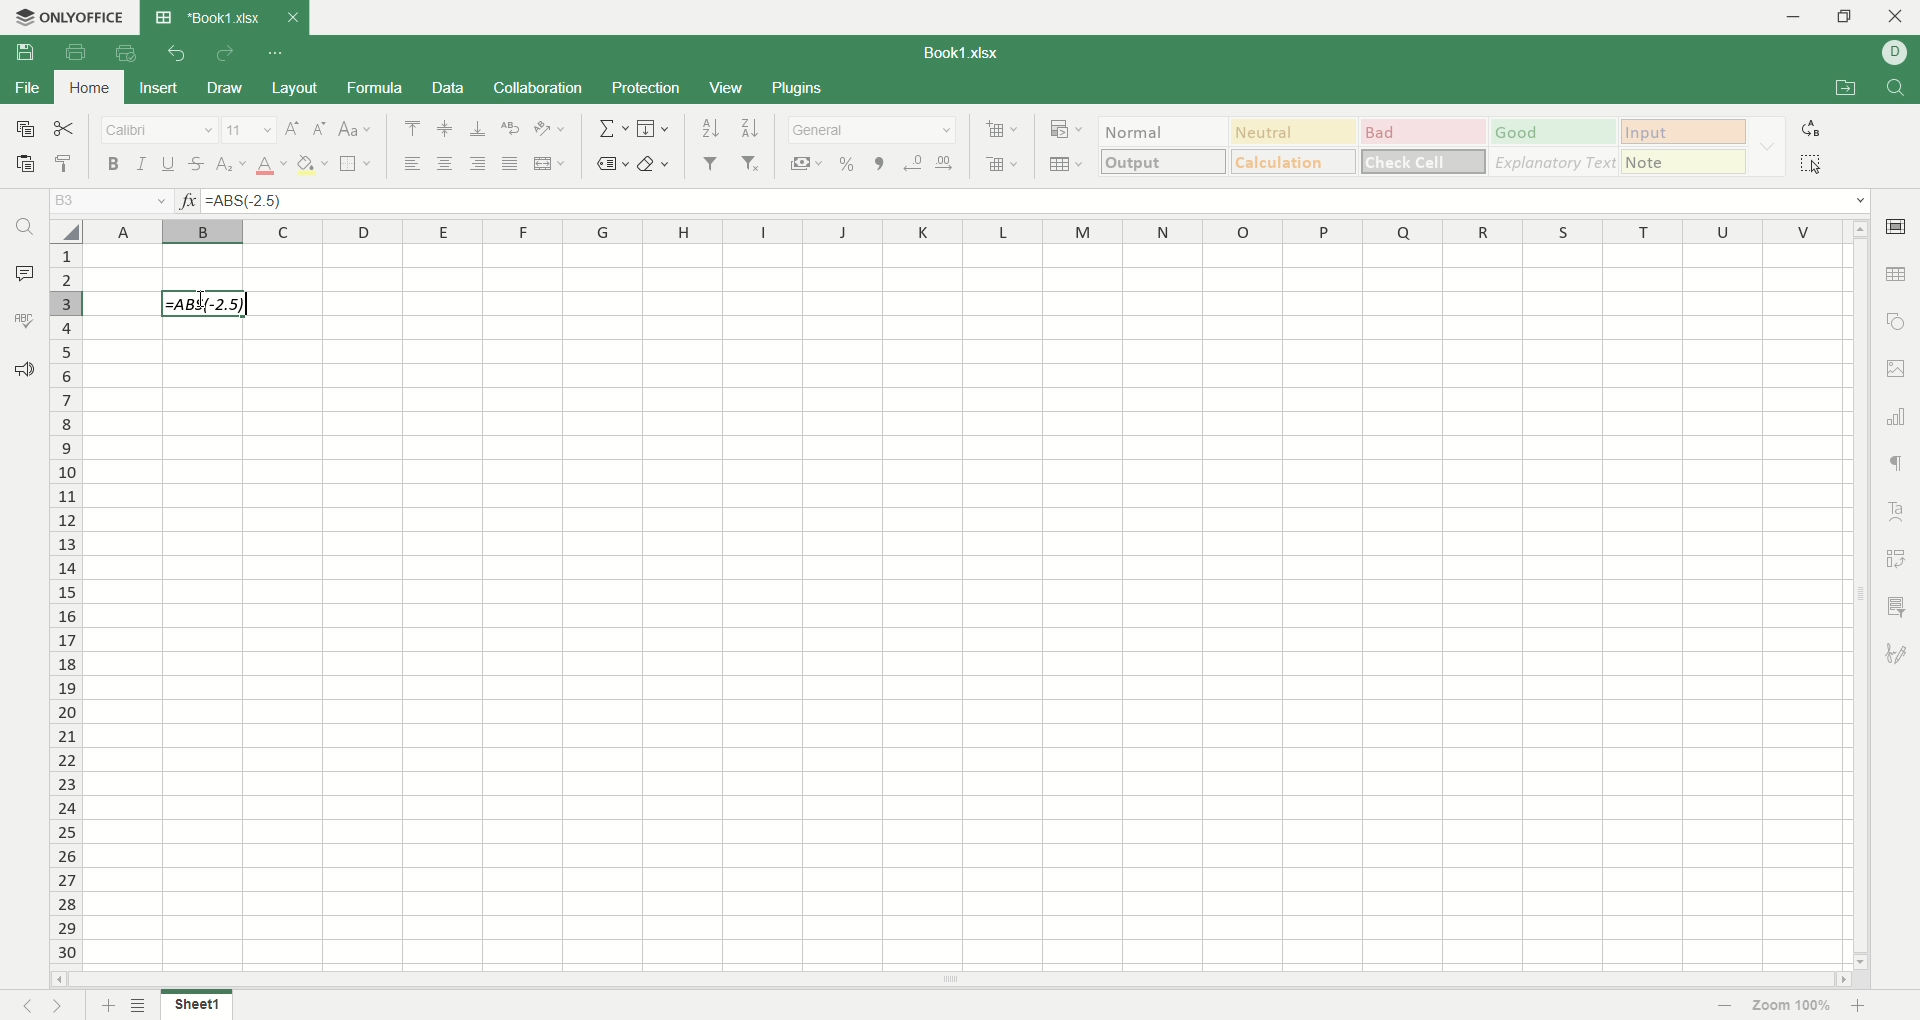 Image resolution: width=1920 pixels, height=1020 pixels. I want to click on vertical scroll bar, so click(1861, 597).